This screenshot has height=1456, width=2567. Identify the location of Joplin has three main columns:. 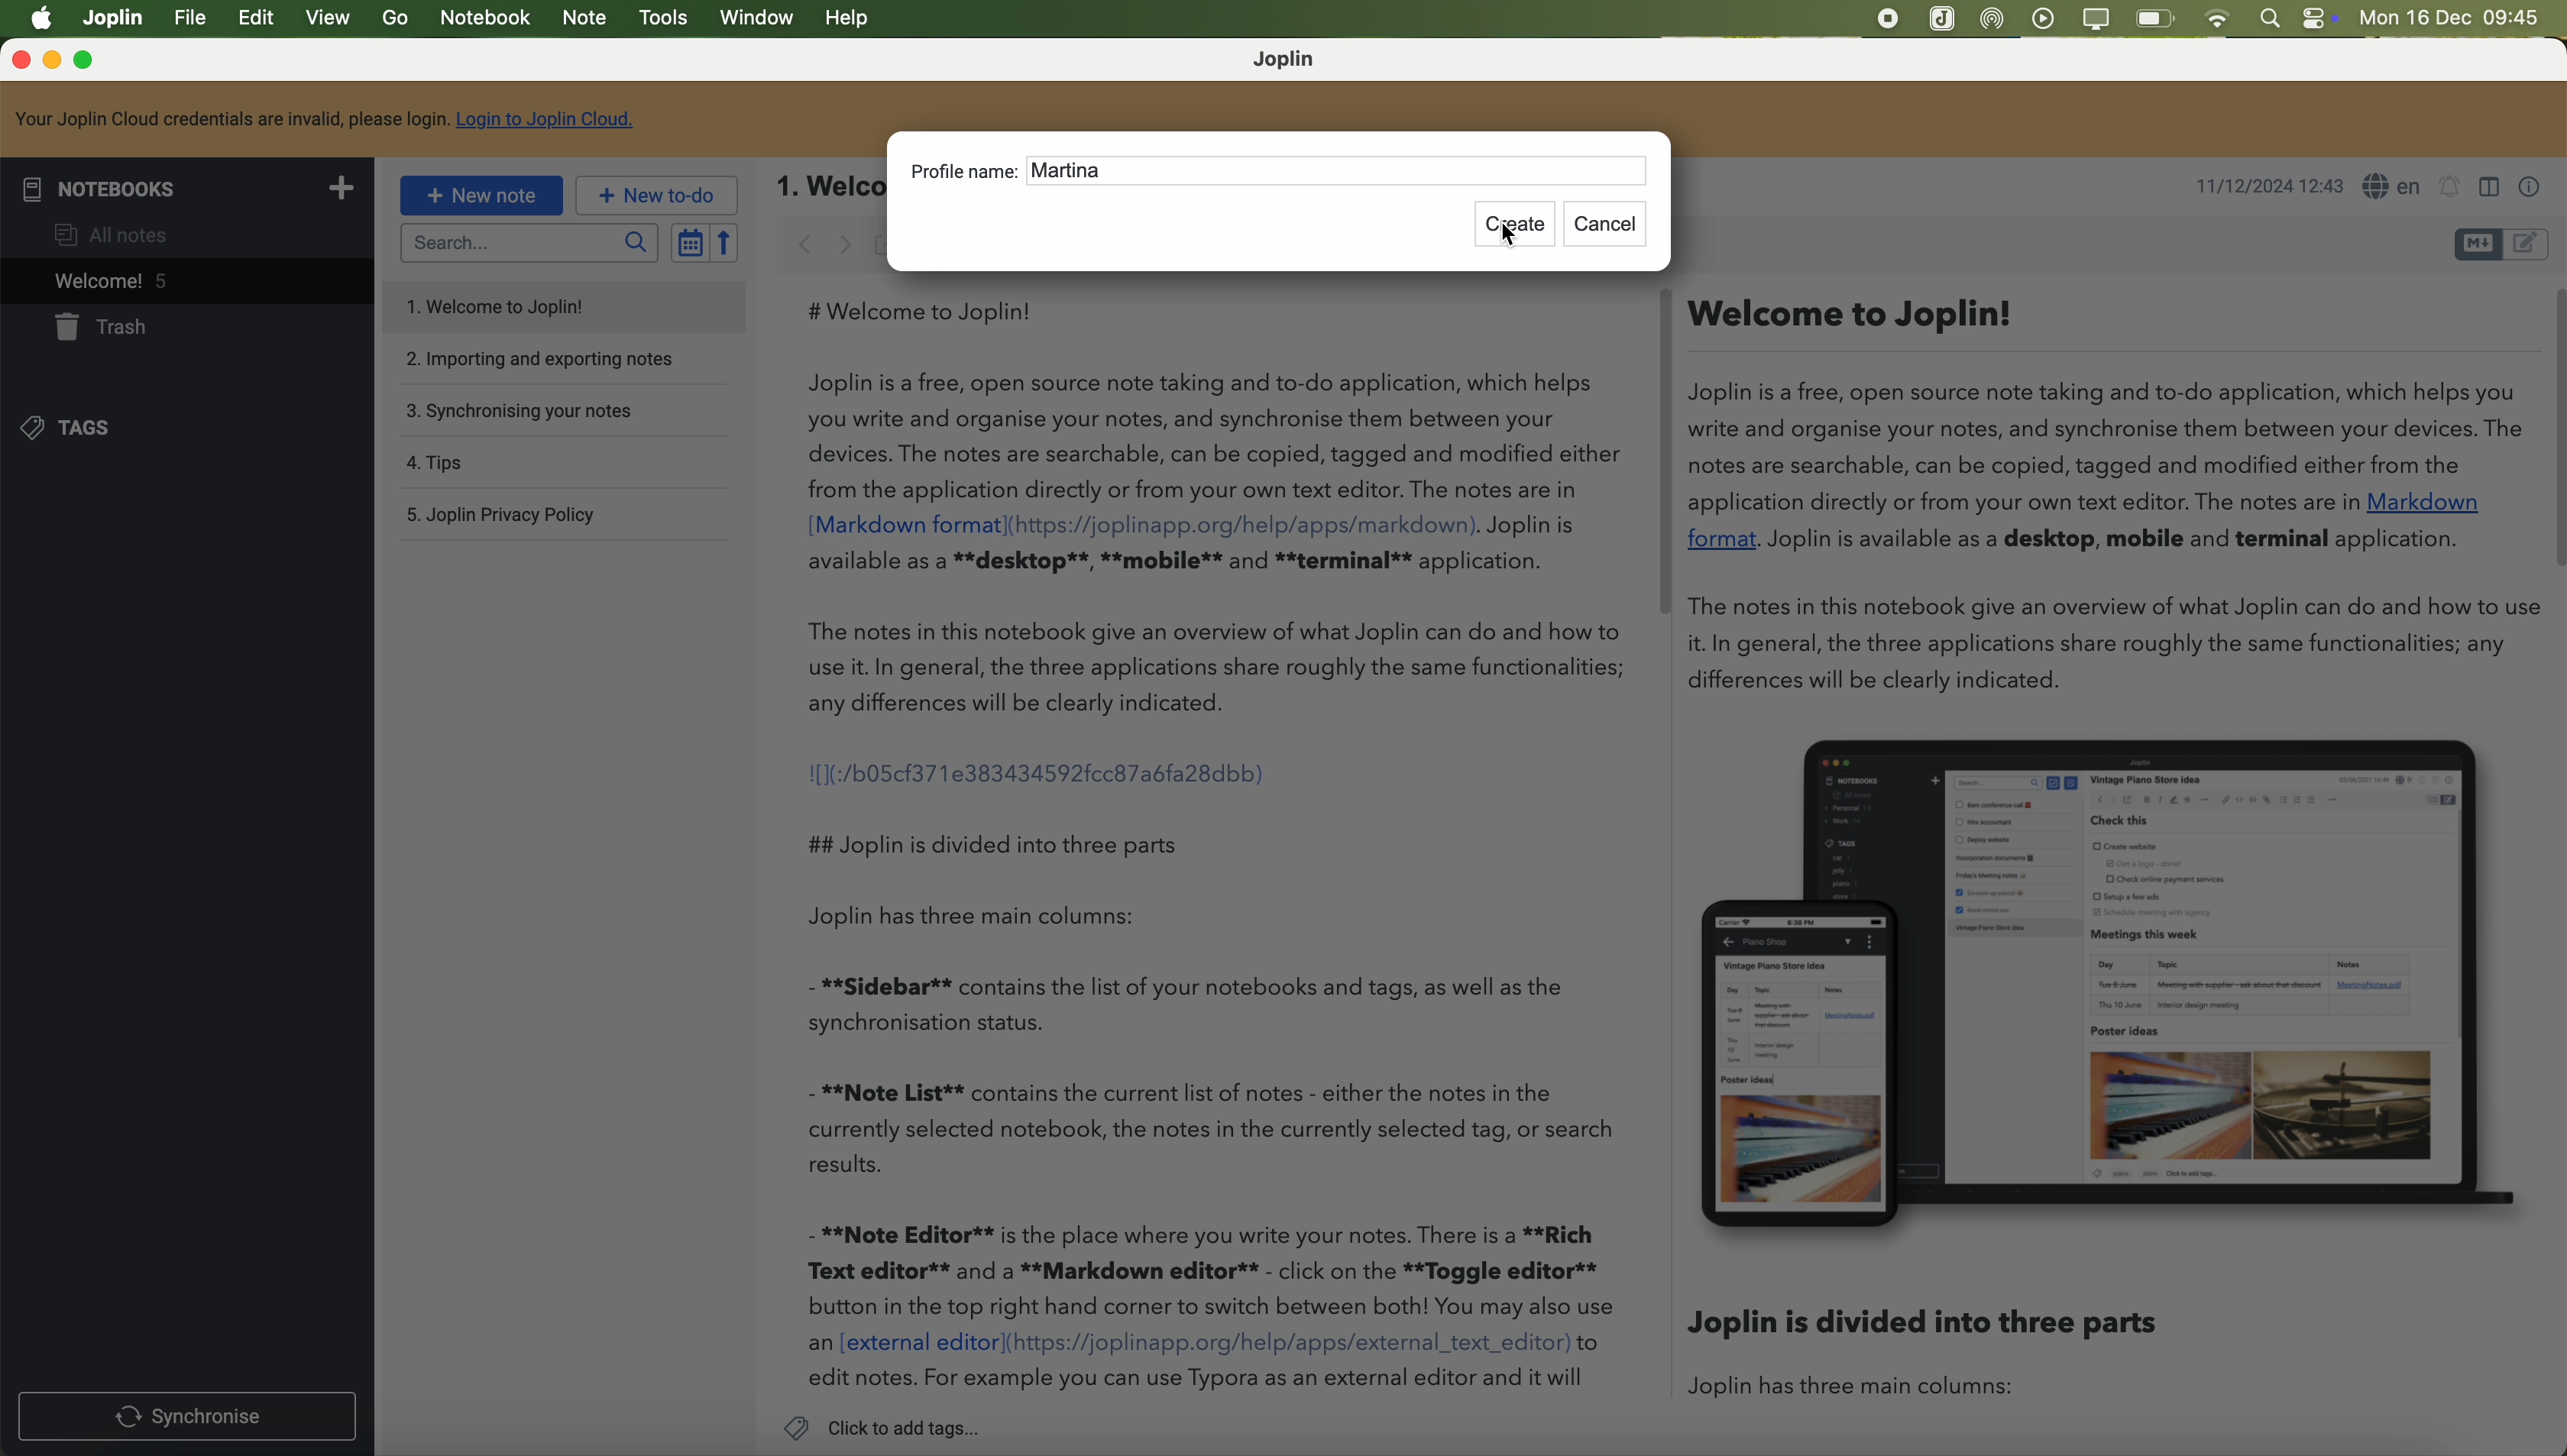
(1002, 917).